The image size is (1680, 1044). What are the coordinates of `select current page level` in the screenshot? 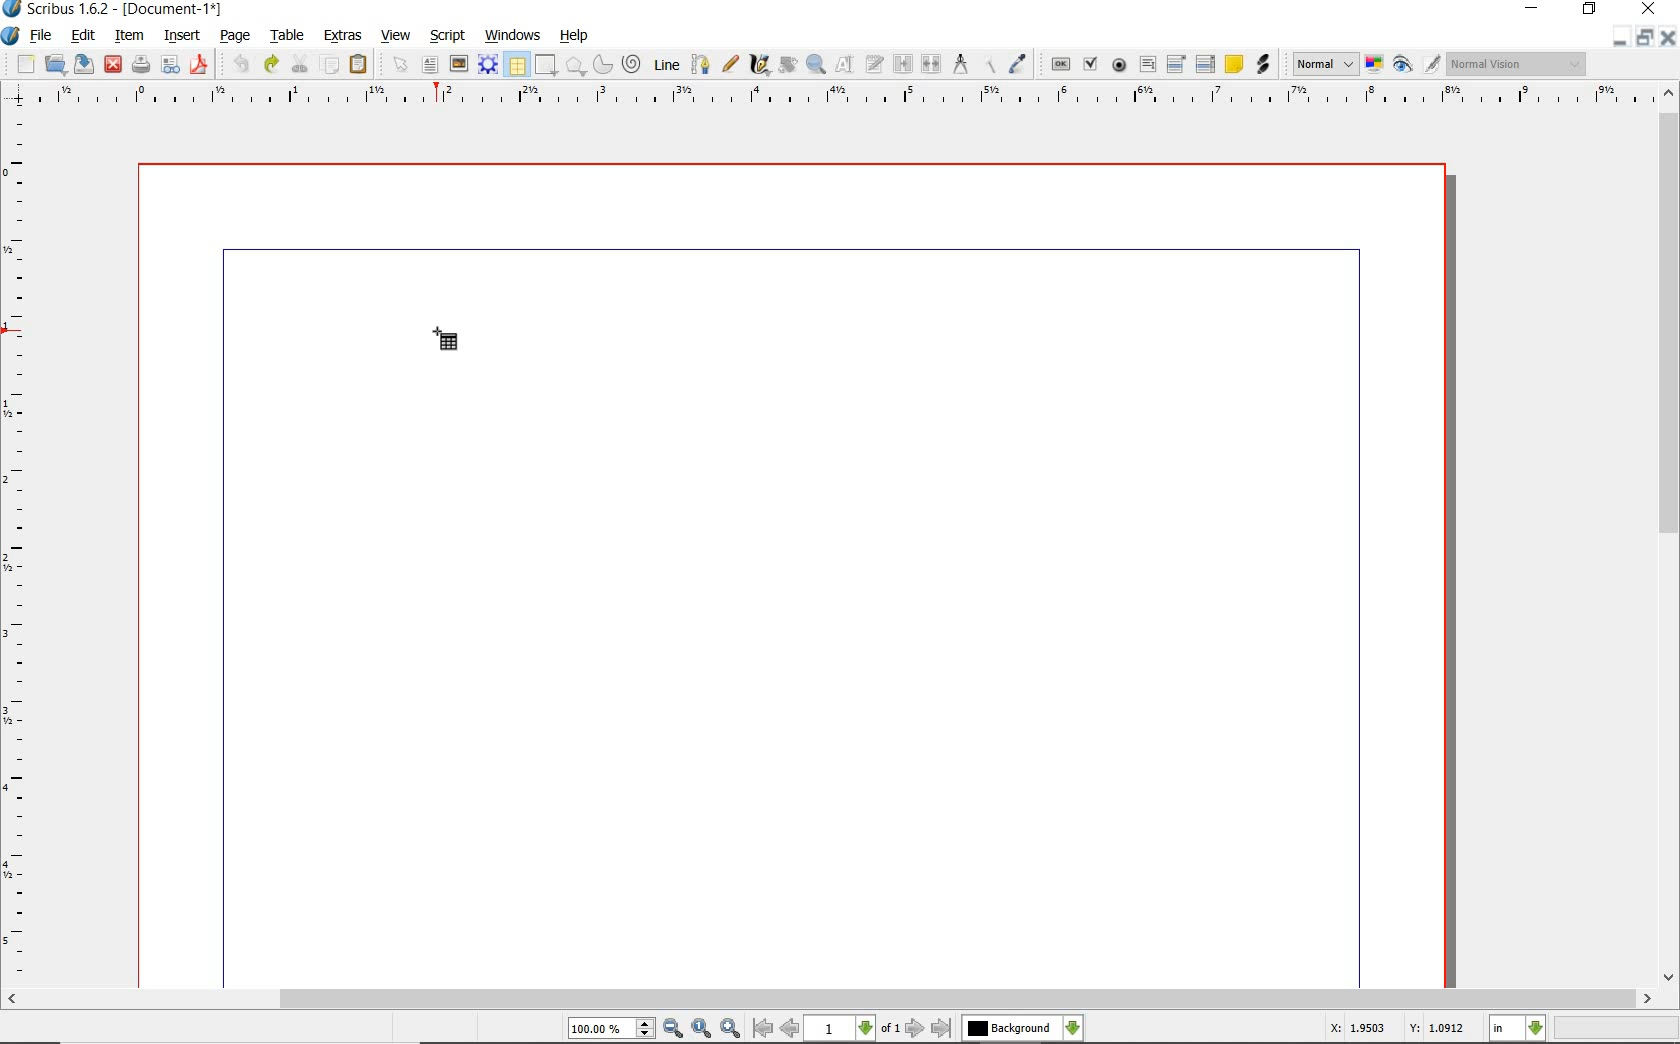 It's located at (853, 1028).